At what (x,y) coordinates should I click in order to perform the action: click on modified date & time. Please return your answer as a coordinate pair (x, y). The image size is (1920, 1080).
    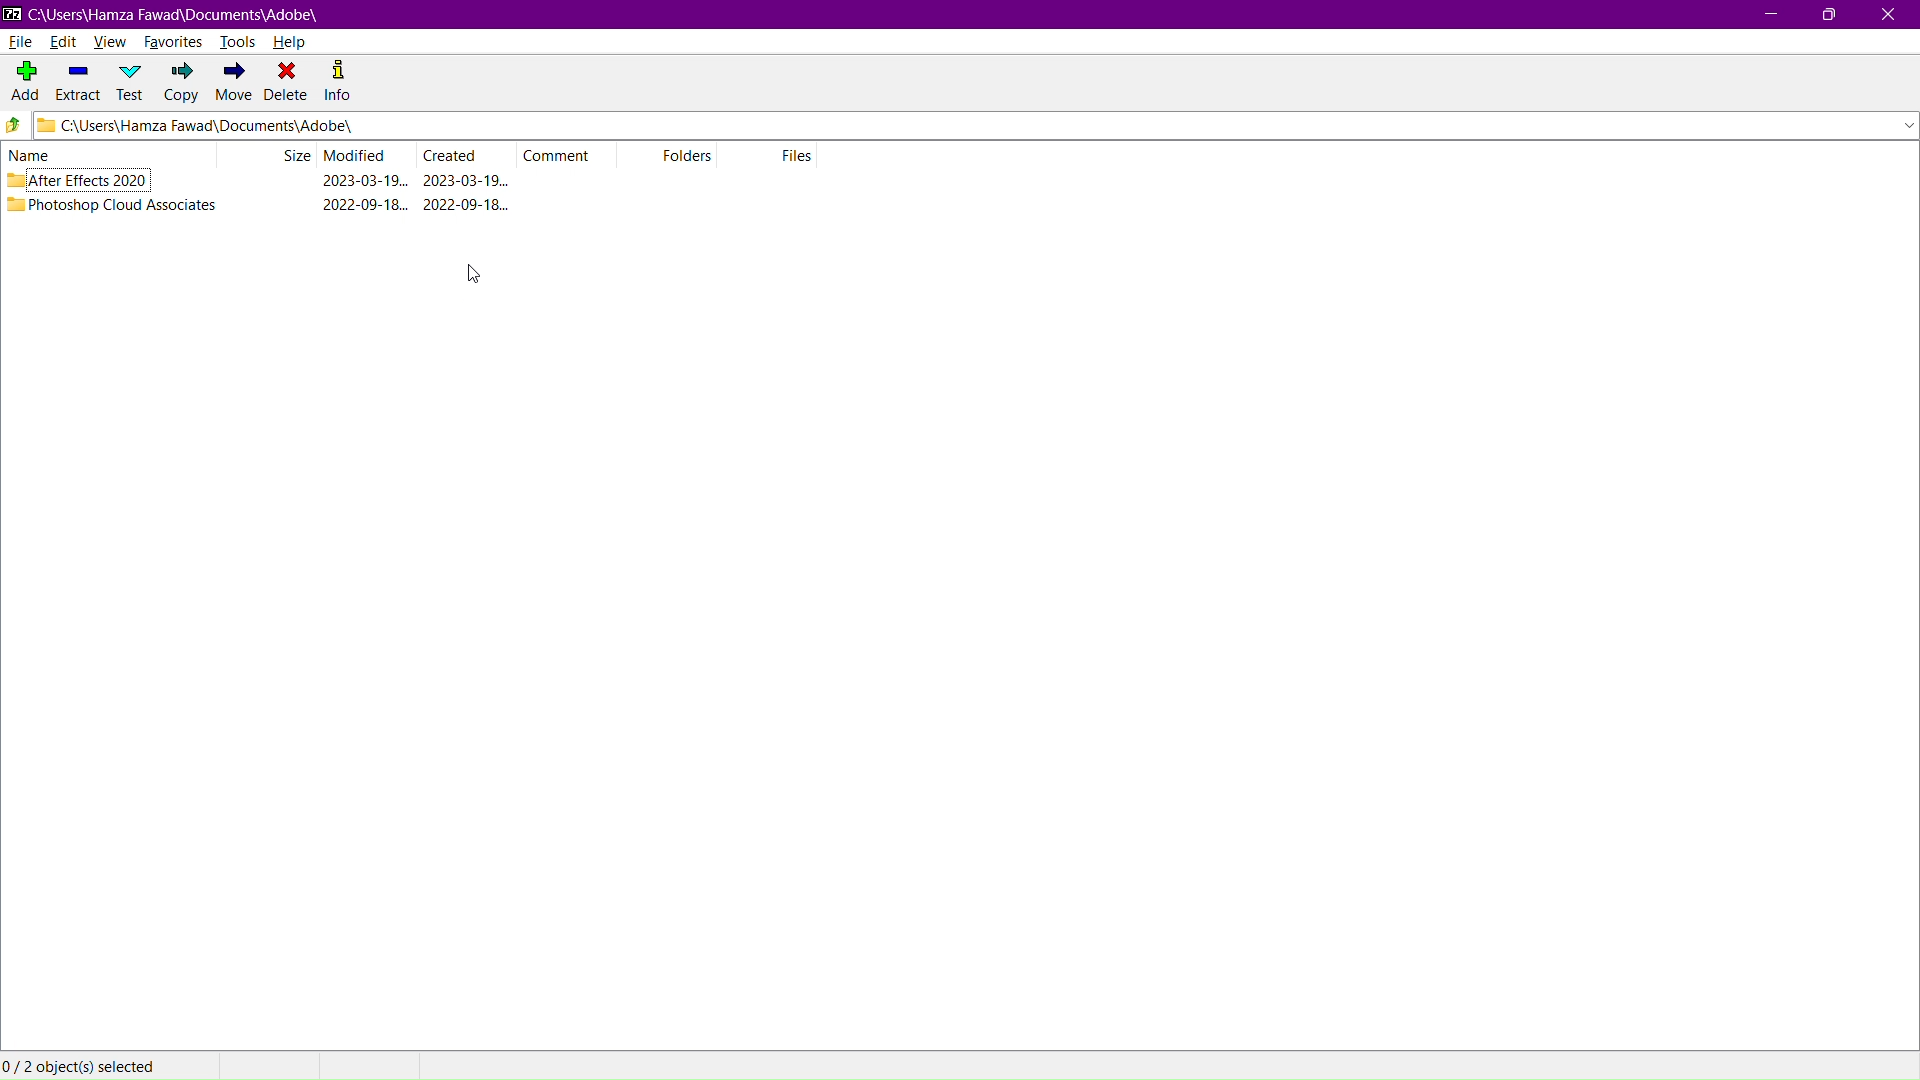
    Looking at the image, I should click on (364, 181).